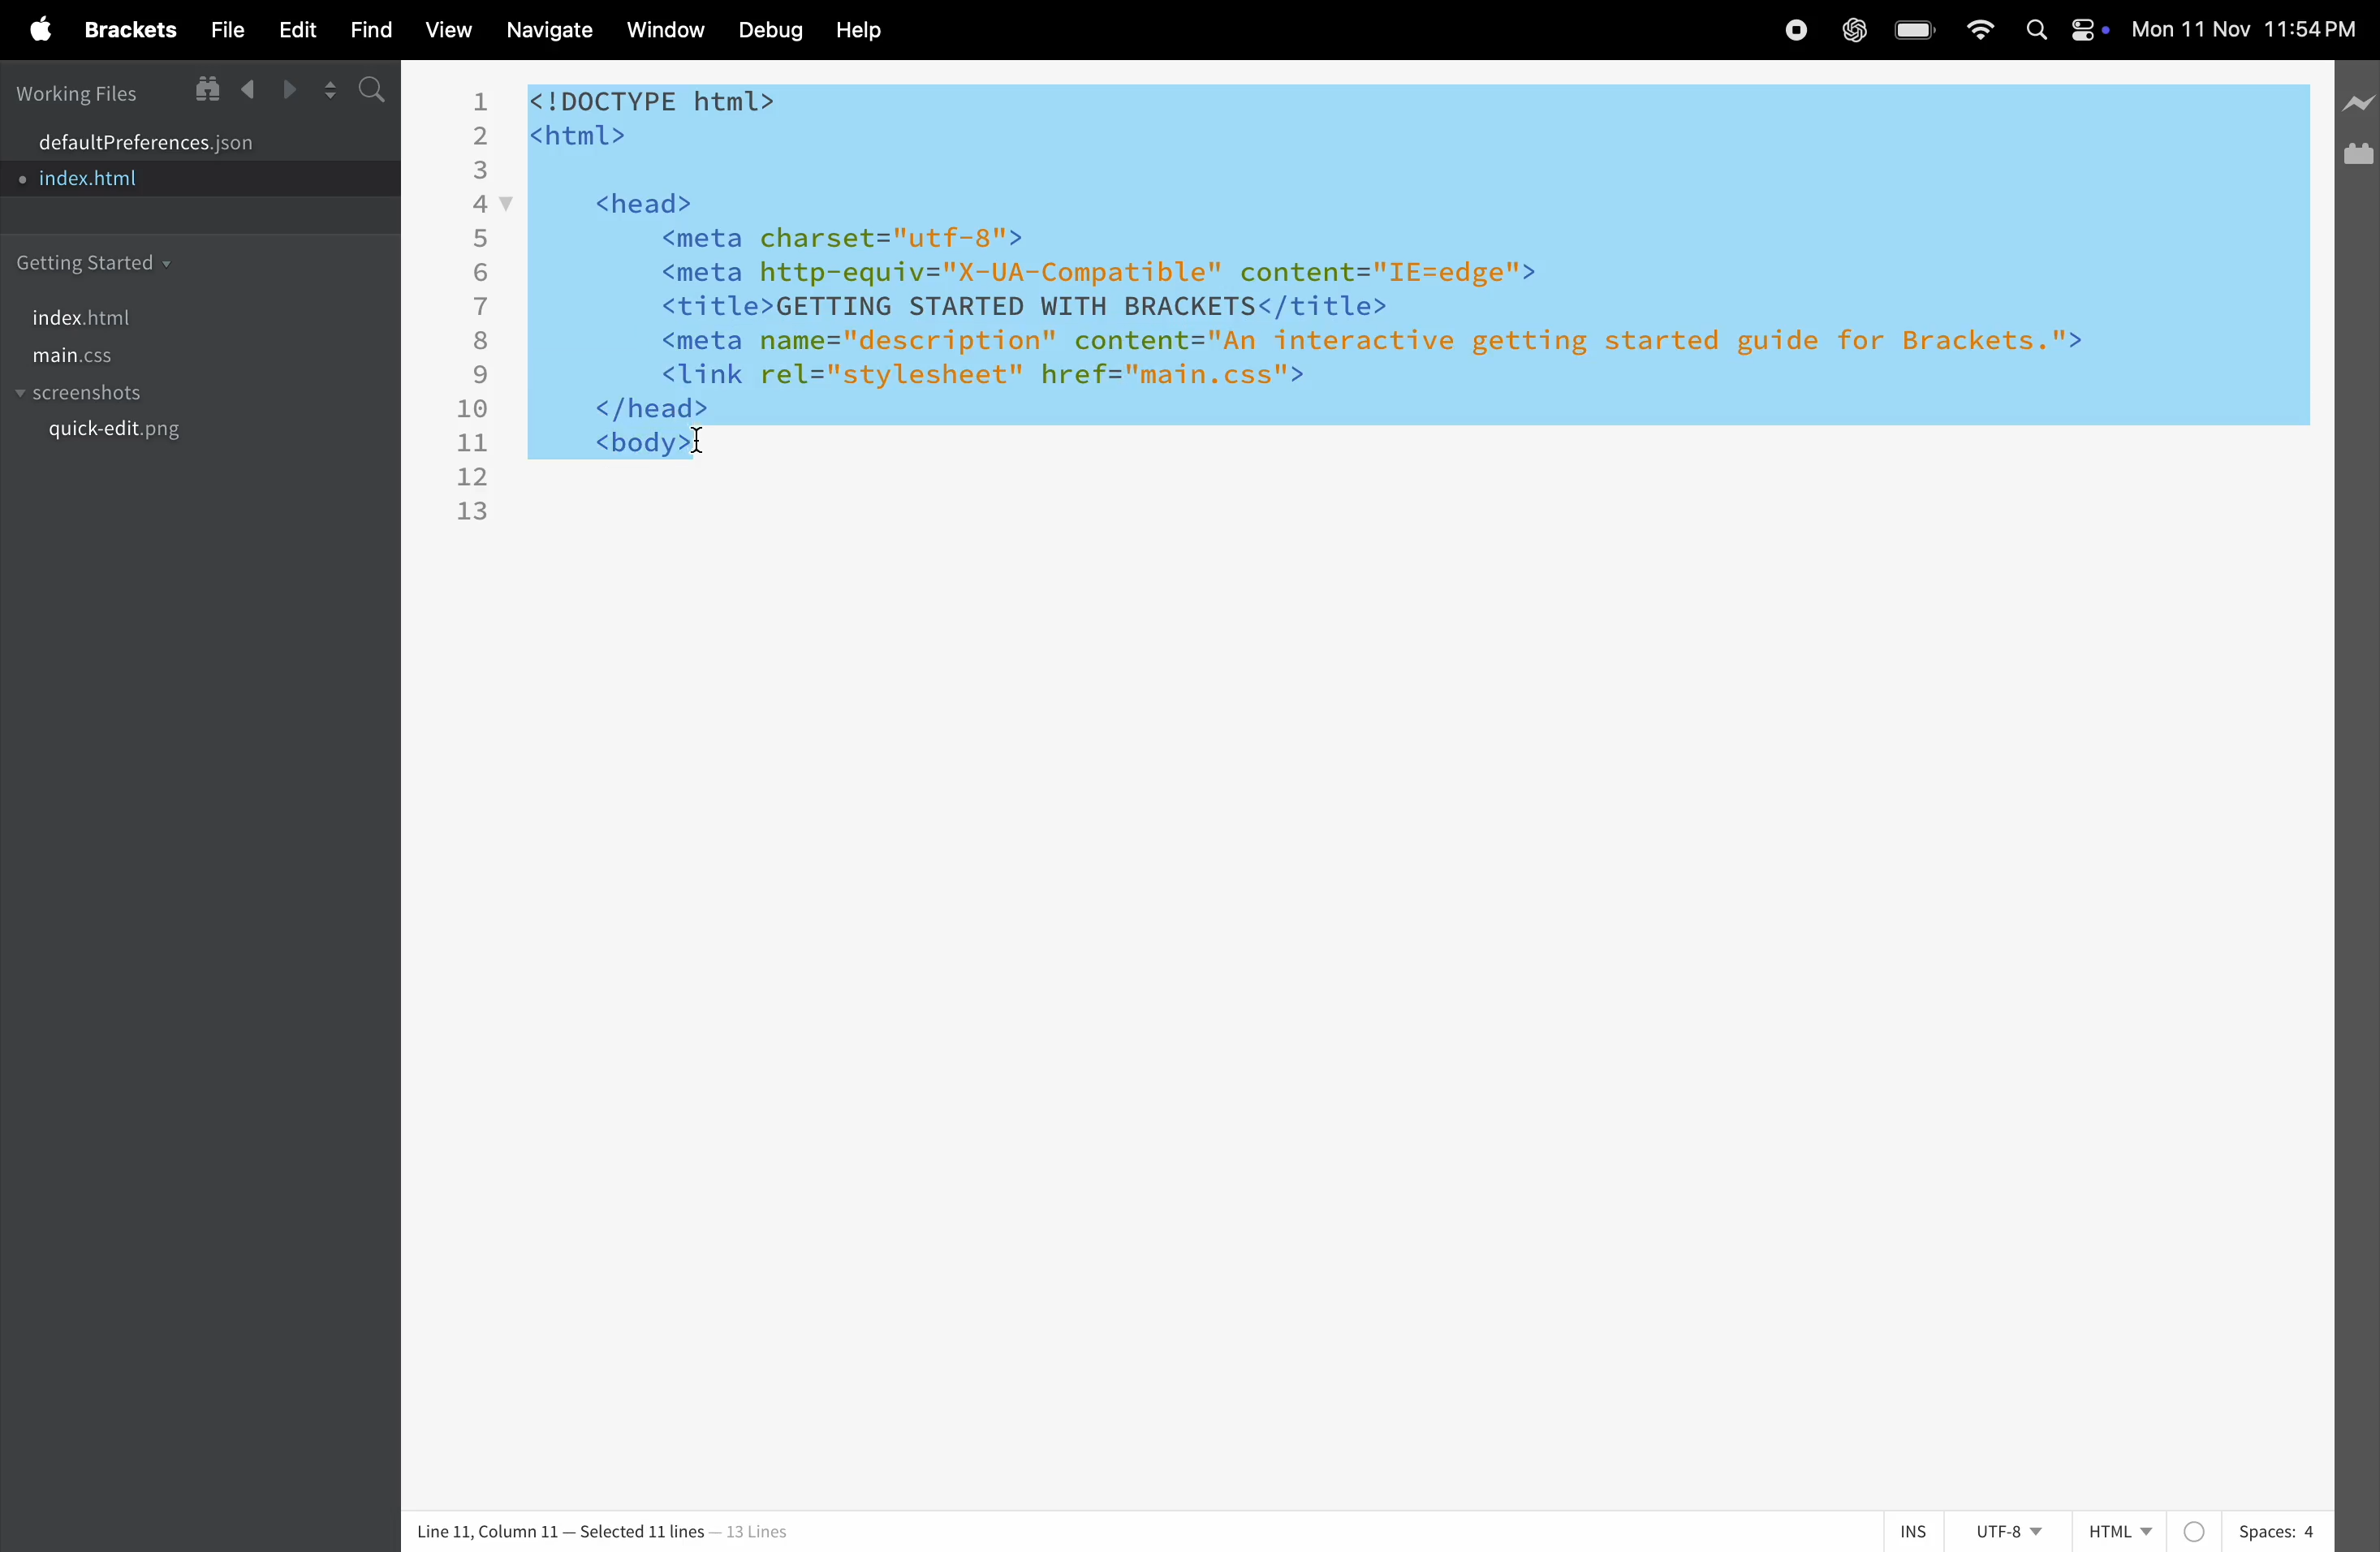  What do you see at coordinates (1797, 29) in the screenshot?
I see `record` at bounding box center [1797, 29].